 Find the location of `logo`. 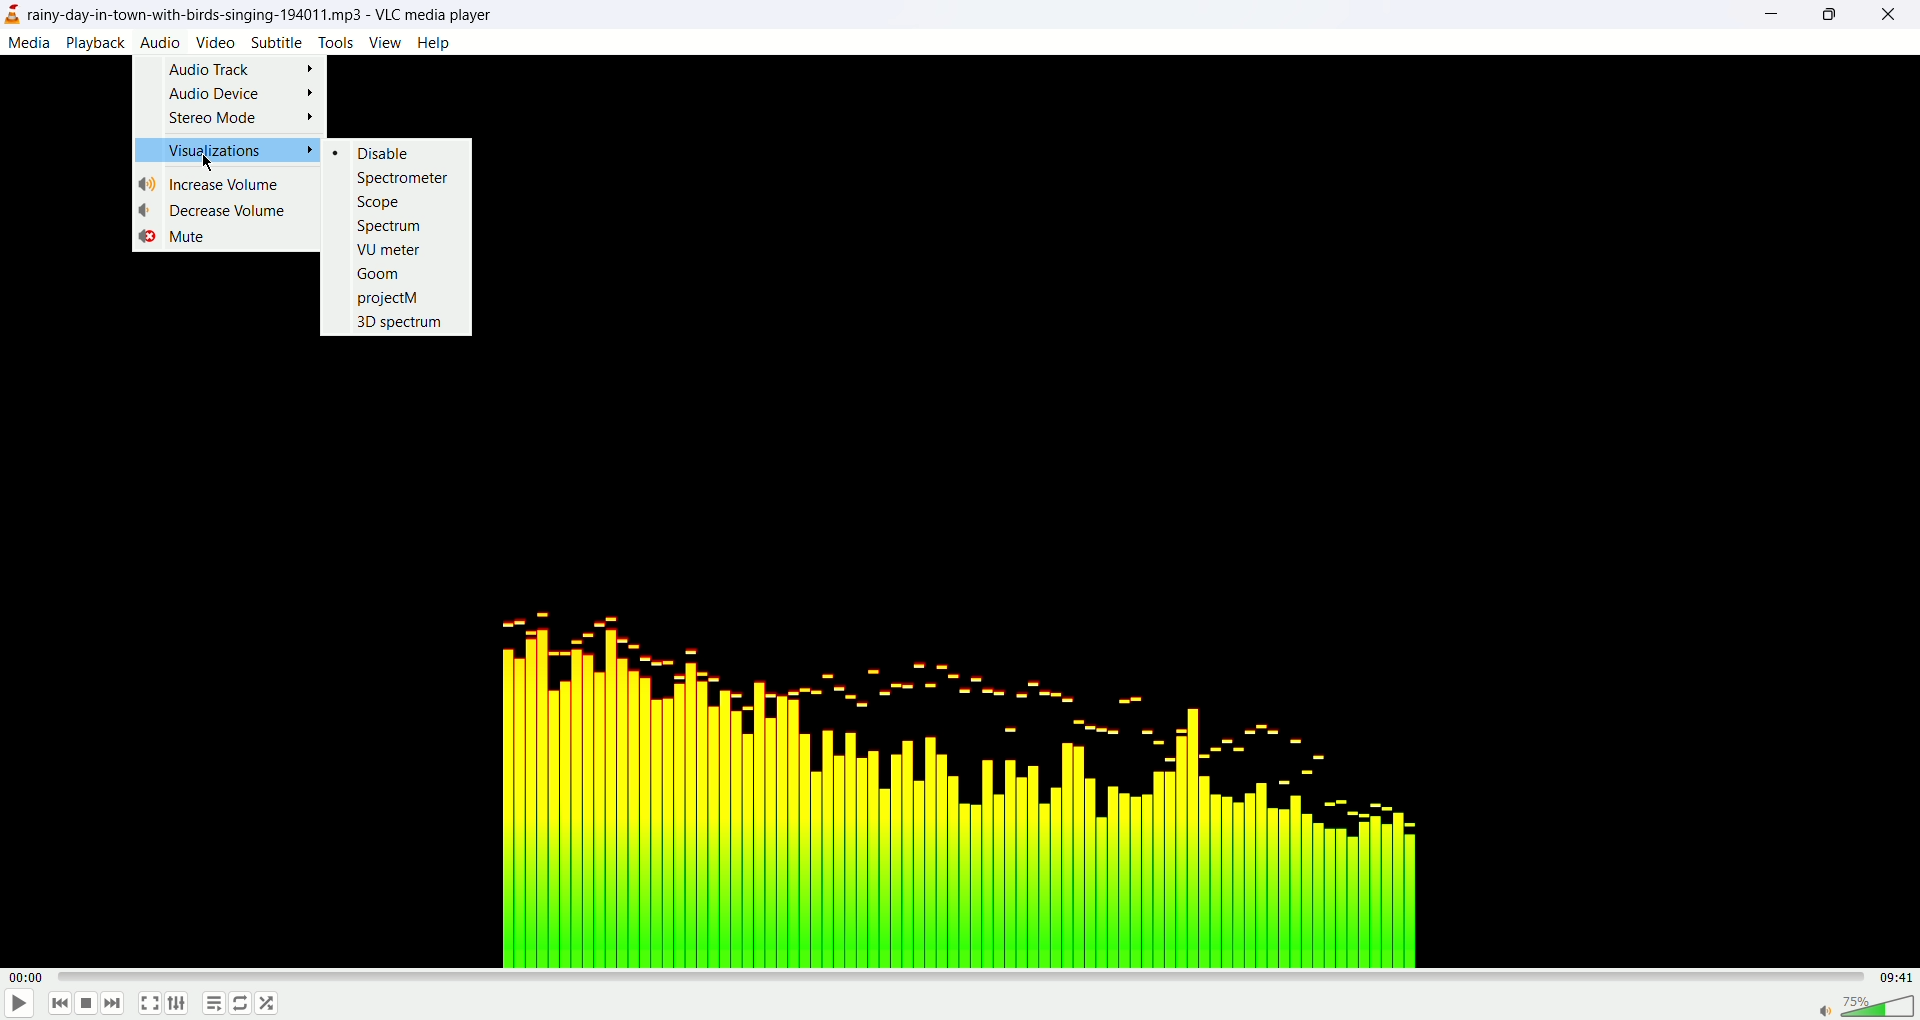

logo is located at coordinates (12, 13).